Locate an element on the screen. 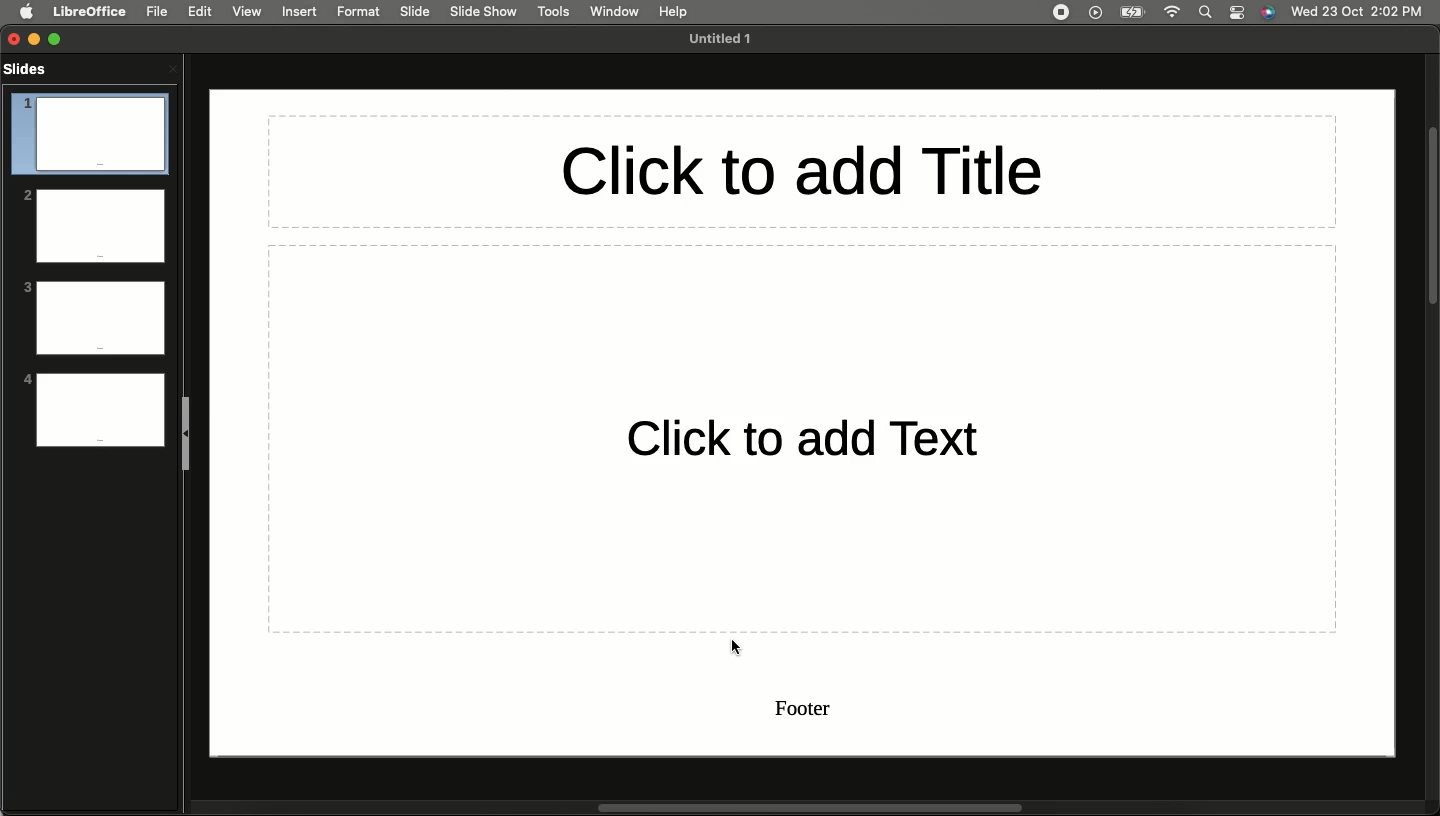 The width and height of the screenshot is (1440, 816). Click to add text is located at coordinates (801, 437).